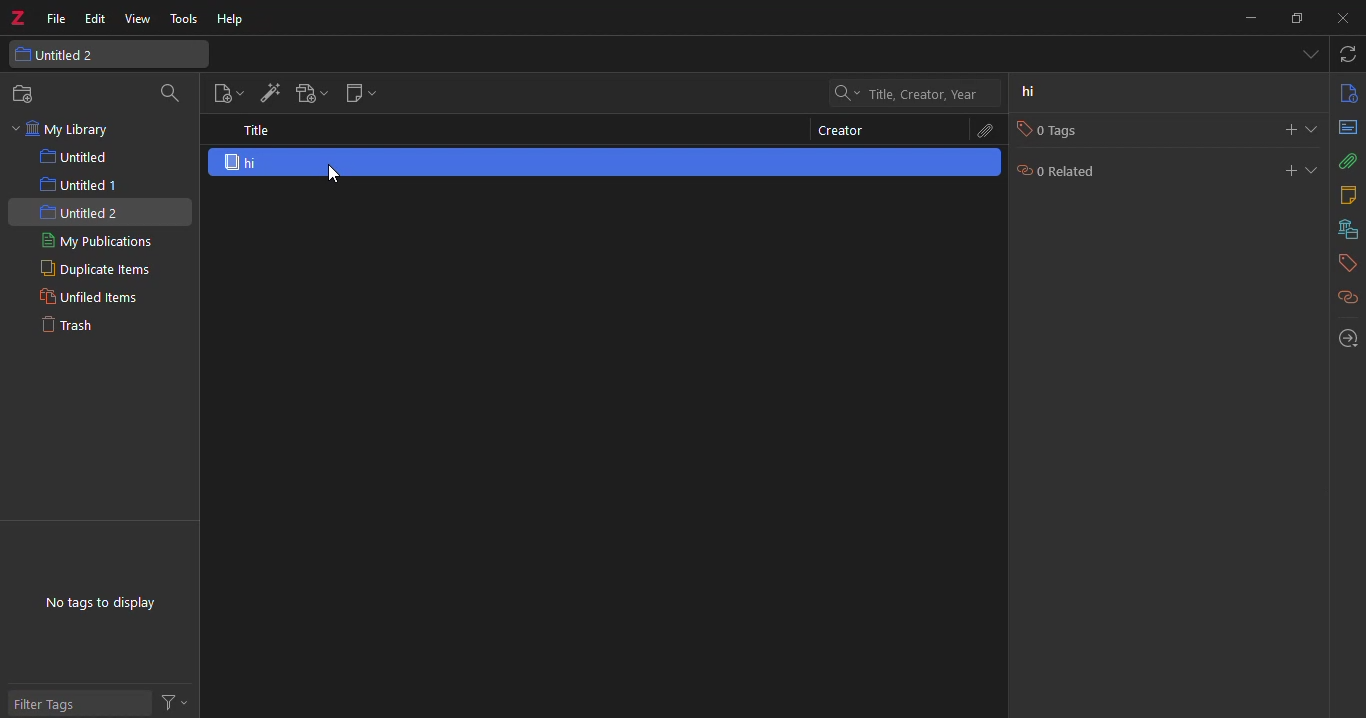  What do you see at coordinates (225, 95) in the screenshot?
I see `new item` at bounding box center [225, 95].